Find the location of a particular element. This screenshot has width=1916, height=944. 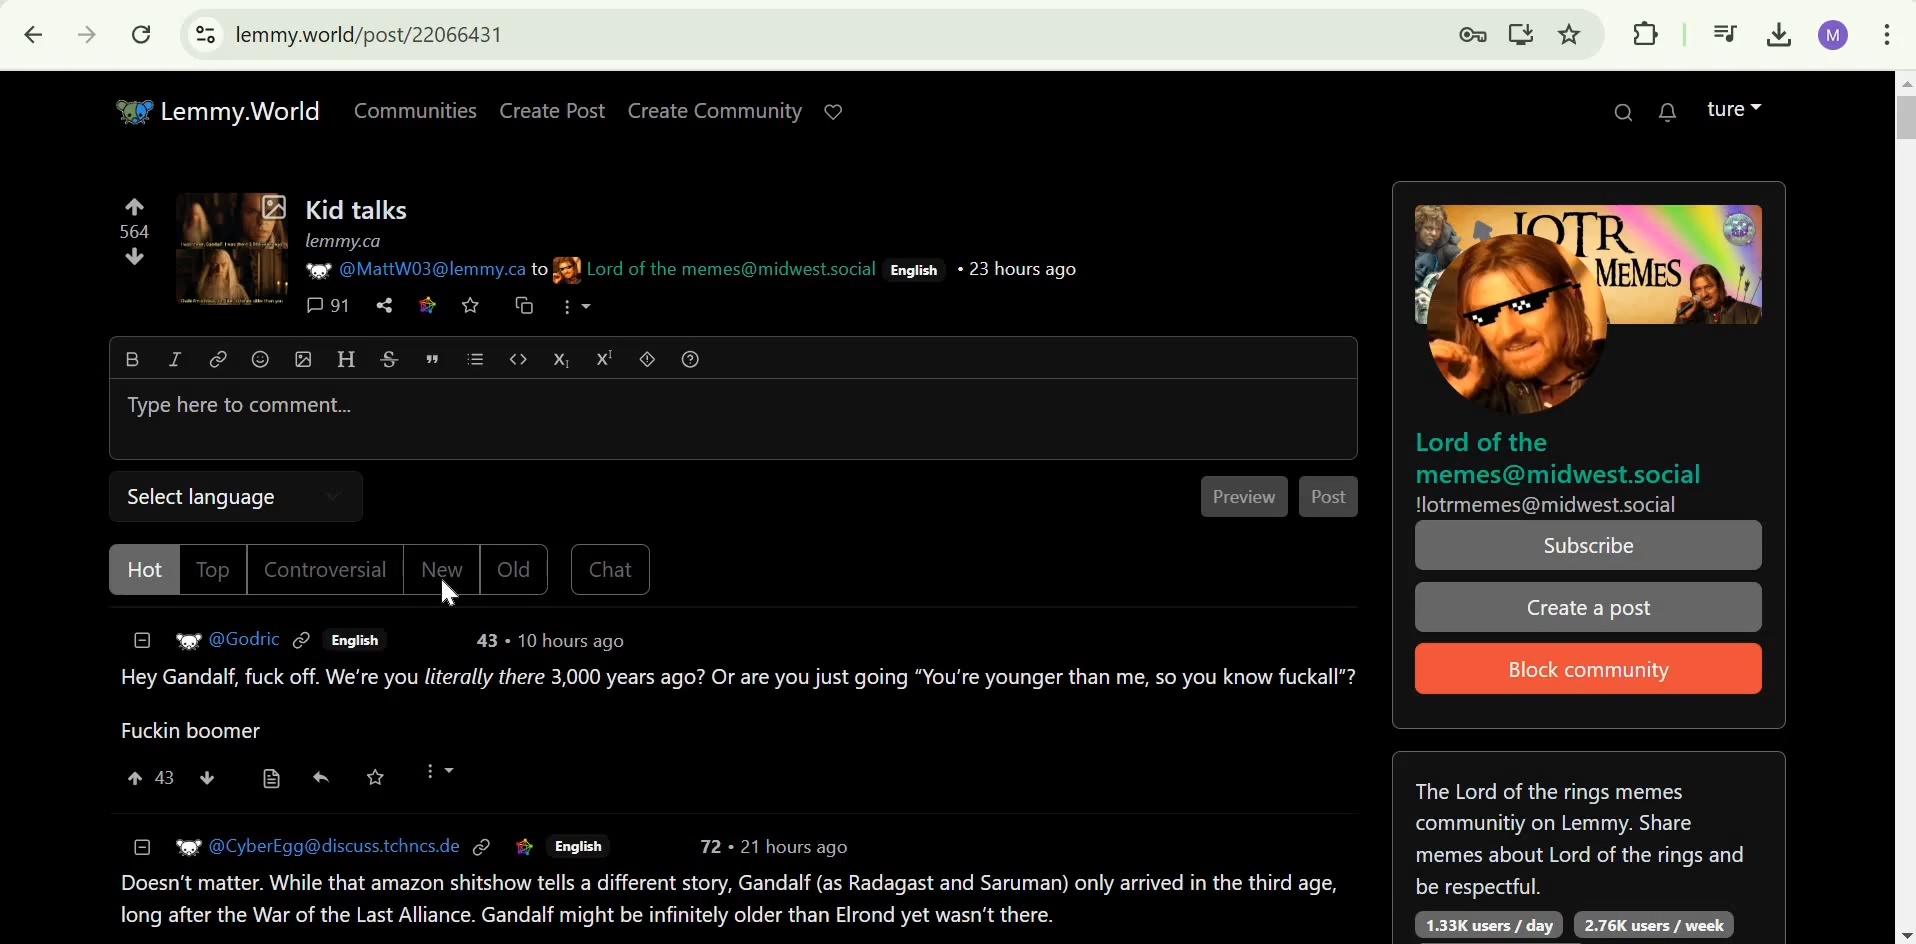

Create Community is located at coordinates (718, 111).